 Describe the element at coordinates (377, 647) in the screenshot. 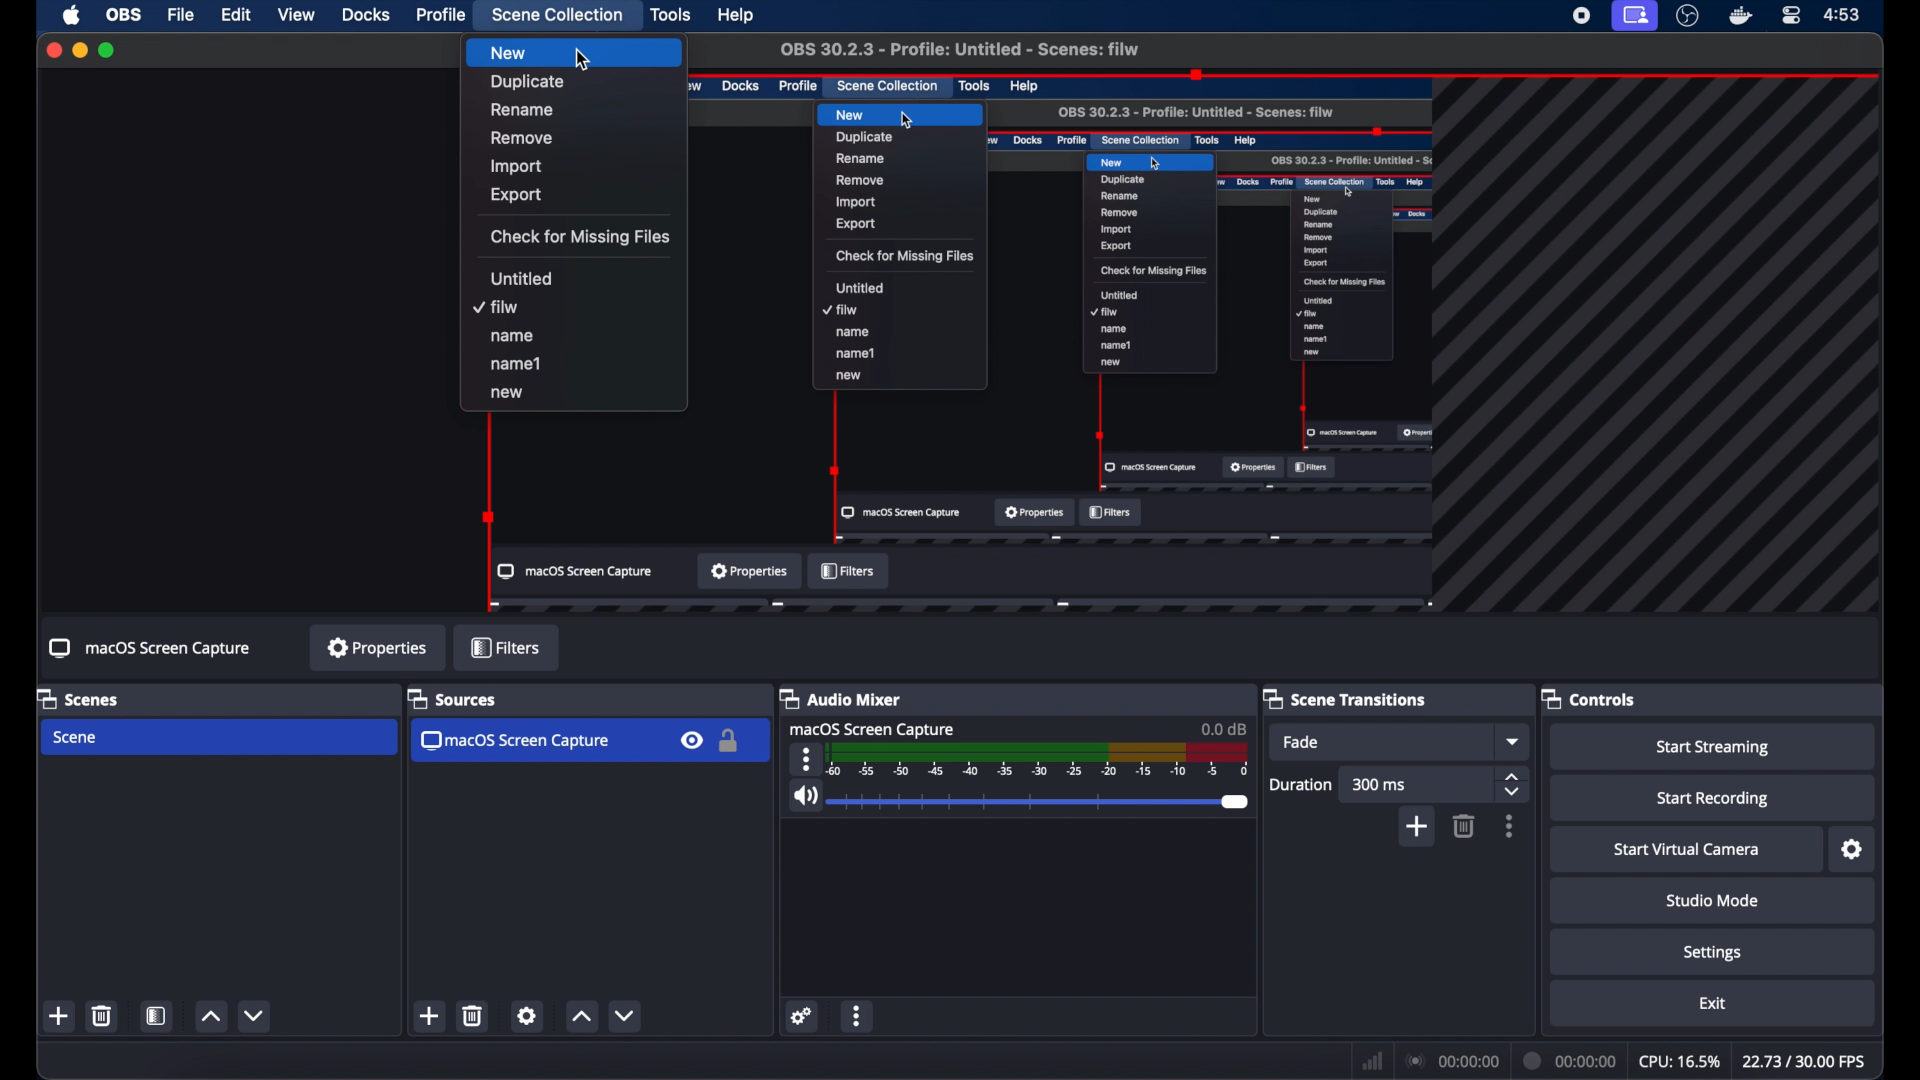

I see `properties` at that location.